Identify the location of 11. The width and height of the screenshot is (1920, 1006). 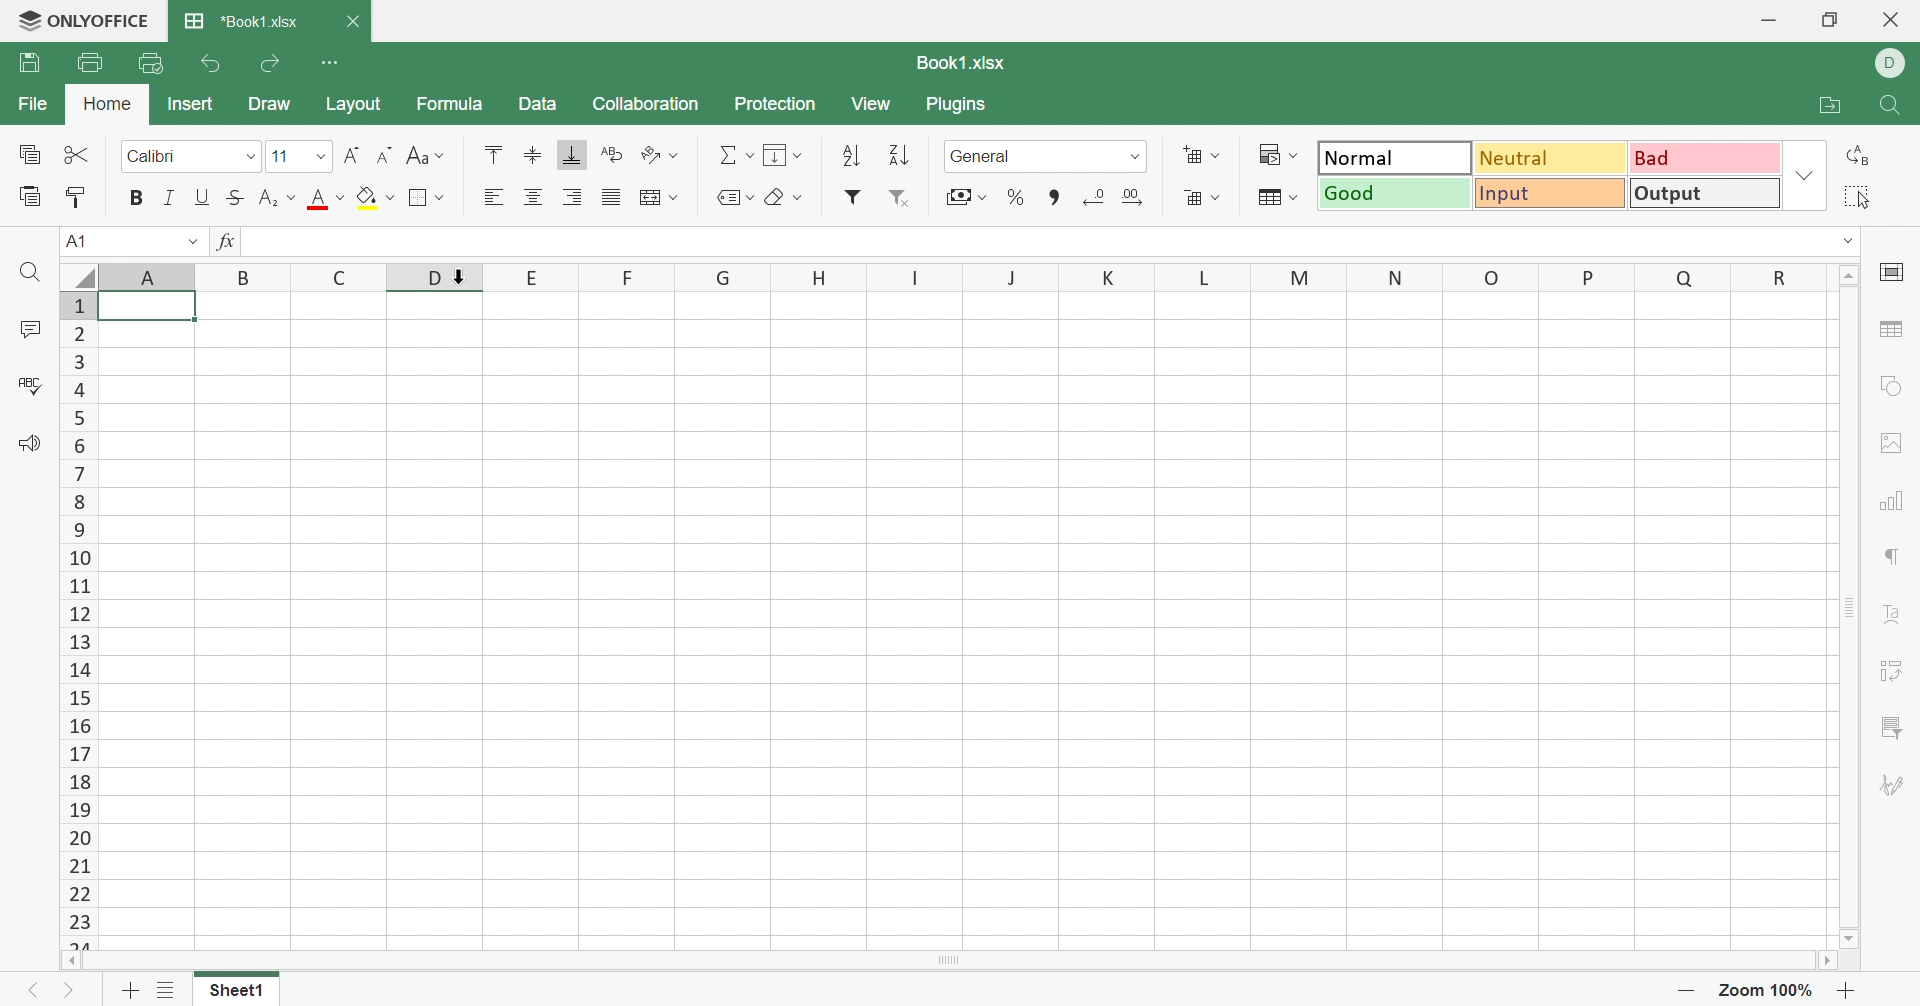
(279, 155).